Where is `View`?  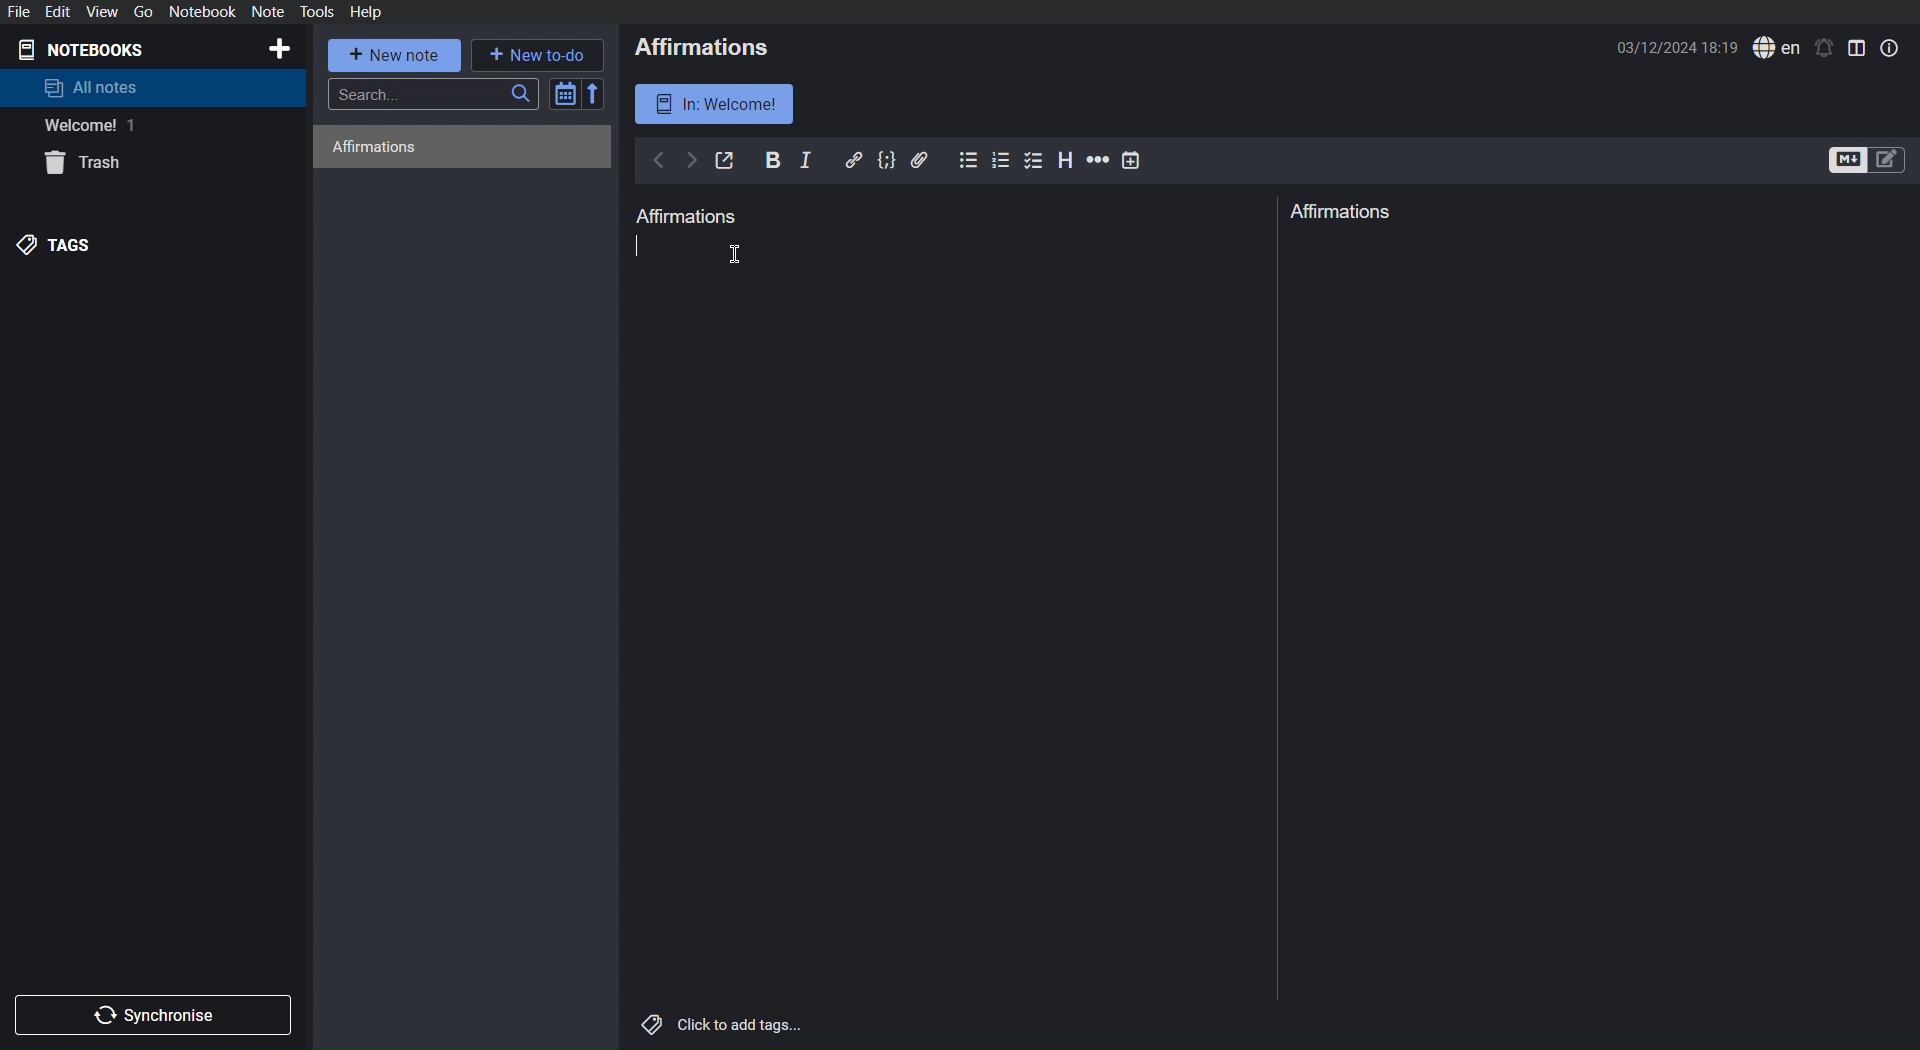
View is located at coordinates (101, 11).